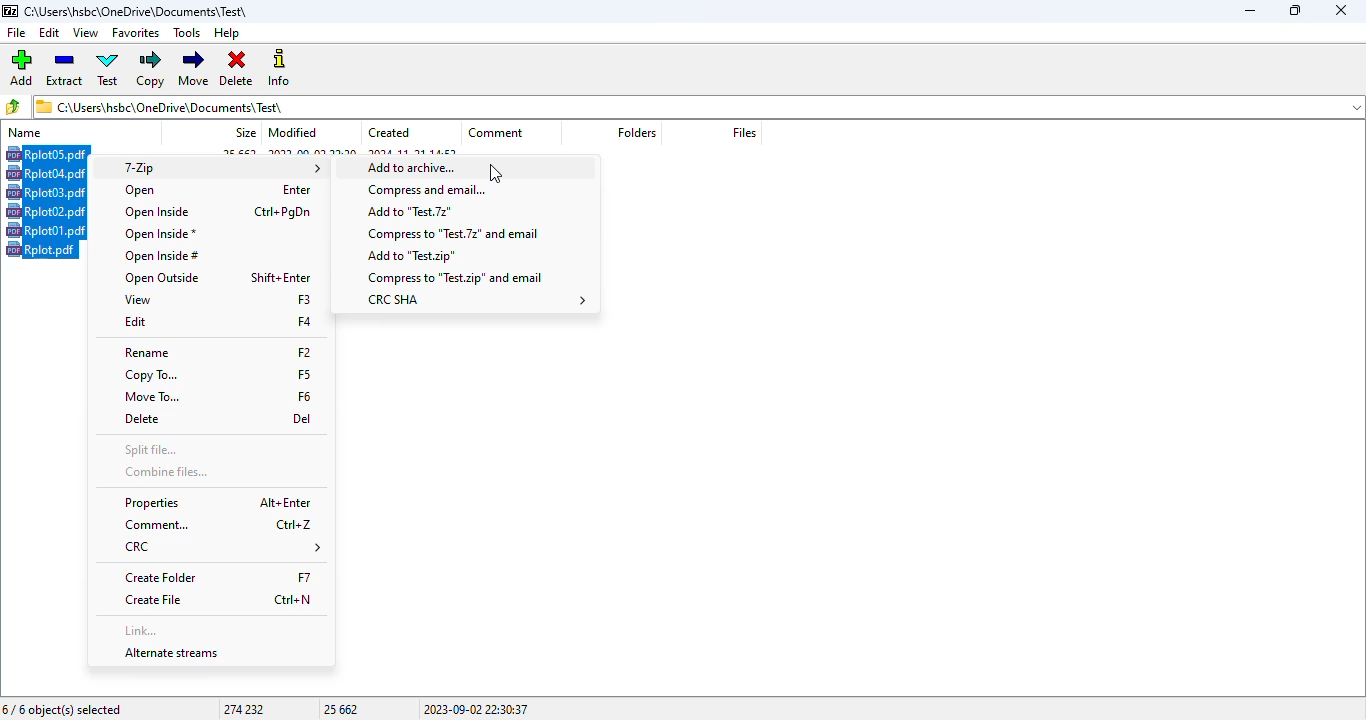 This screenshot has width=1366, height=720. I want to click on edit, so click(218, 321).